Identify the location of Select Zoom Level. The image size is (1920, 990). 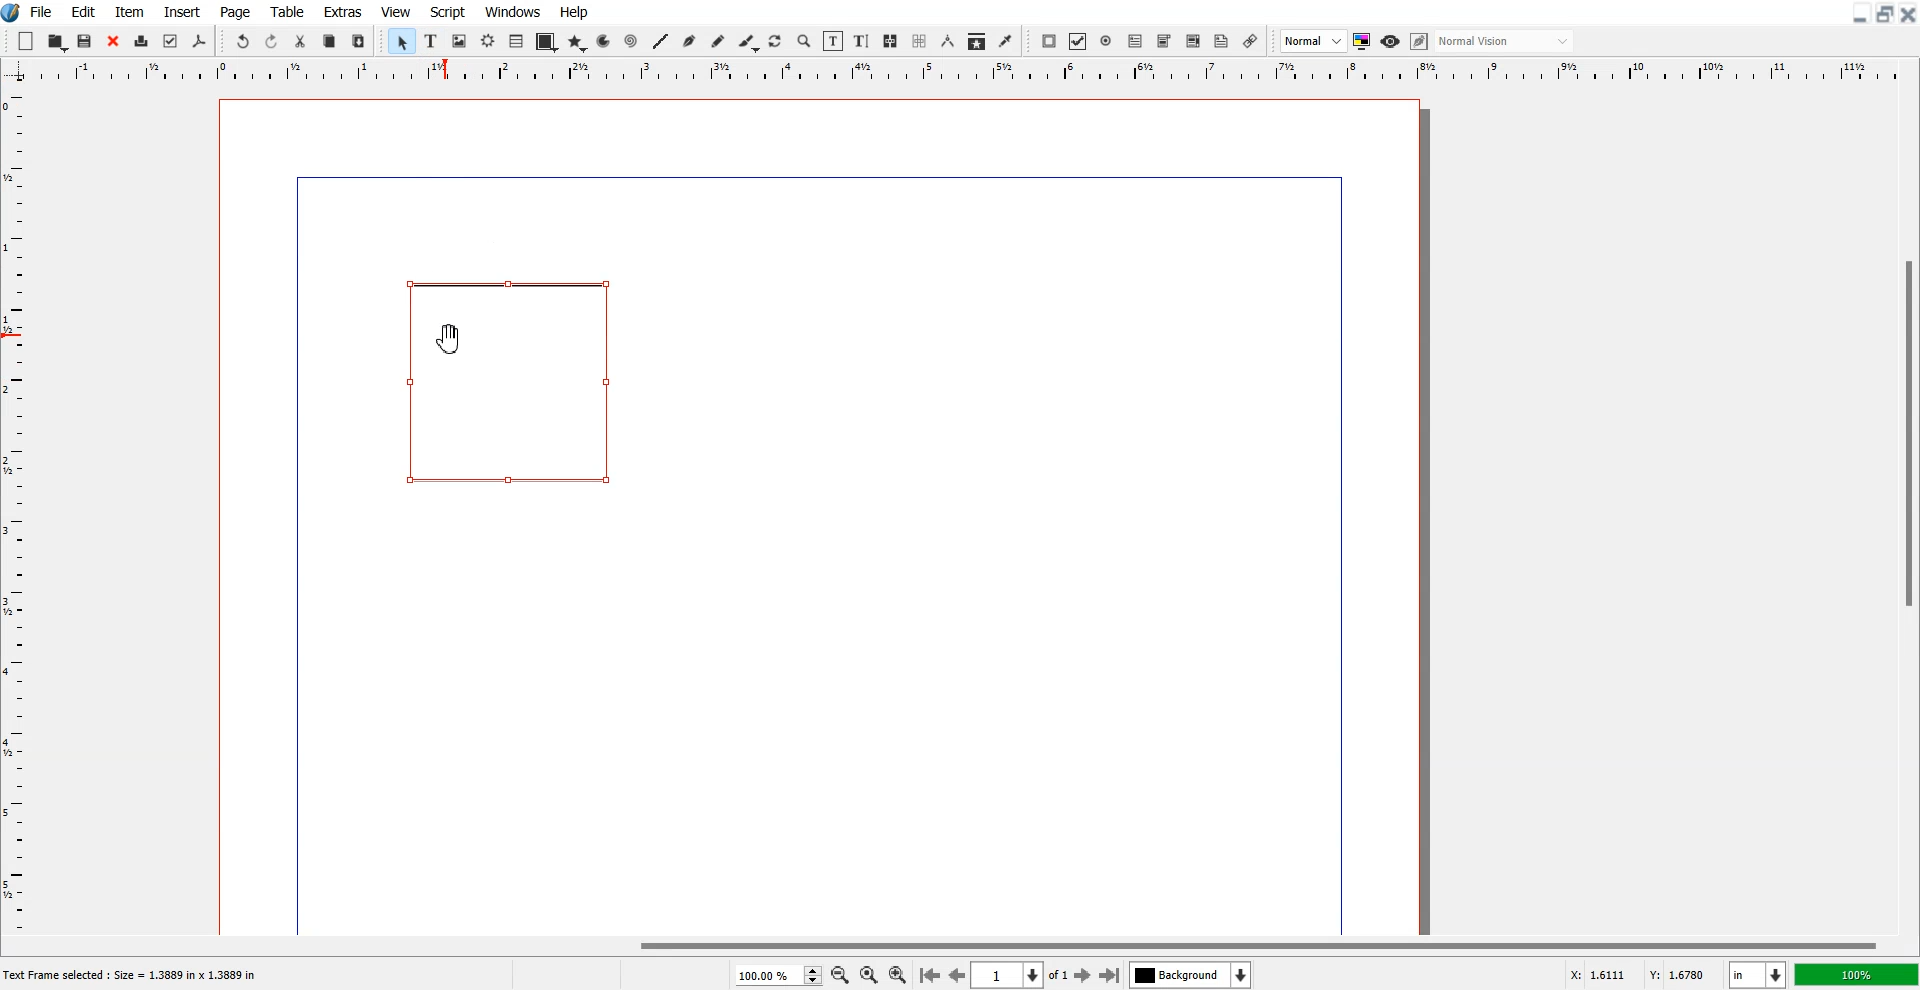
(780, 975).